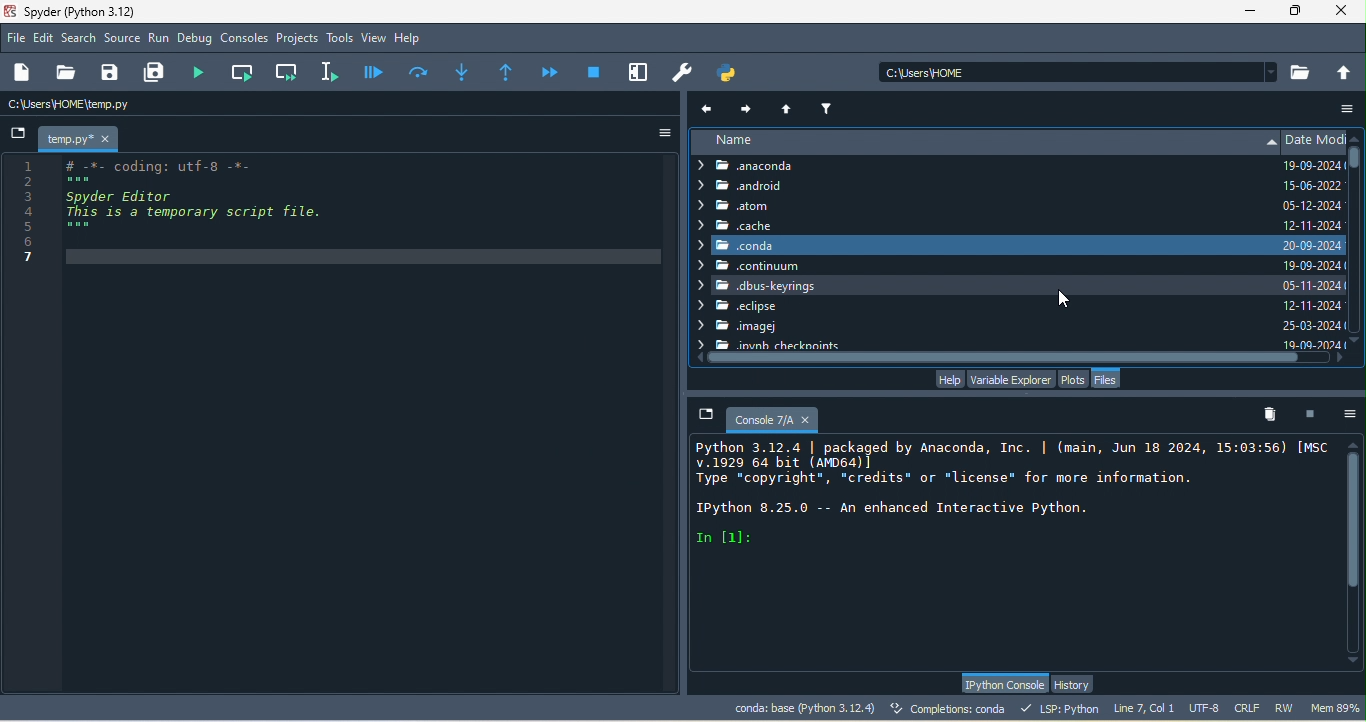 This screenshot has height=722, width=1366. What do you see at coordinates (1302, 72) in the screenshot?
I see `browse` at bounding box center [1302, 72].